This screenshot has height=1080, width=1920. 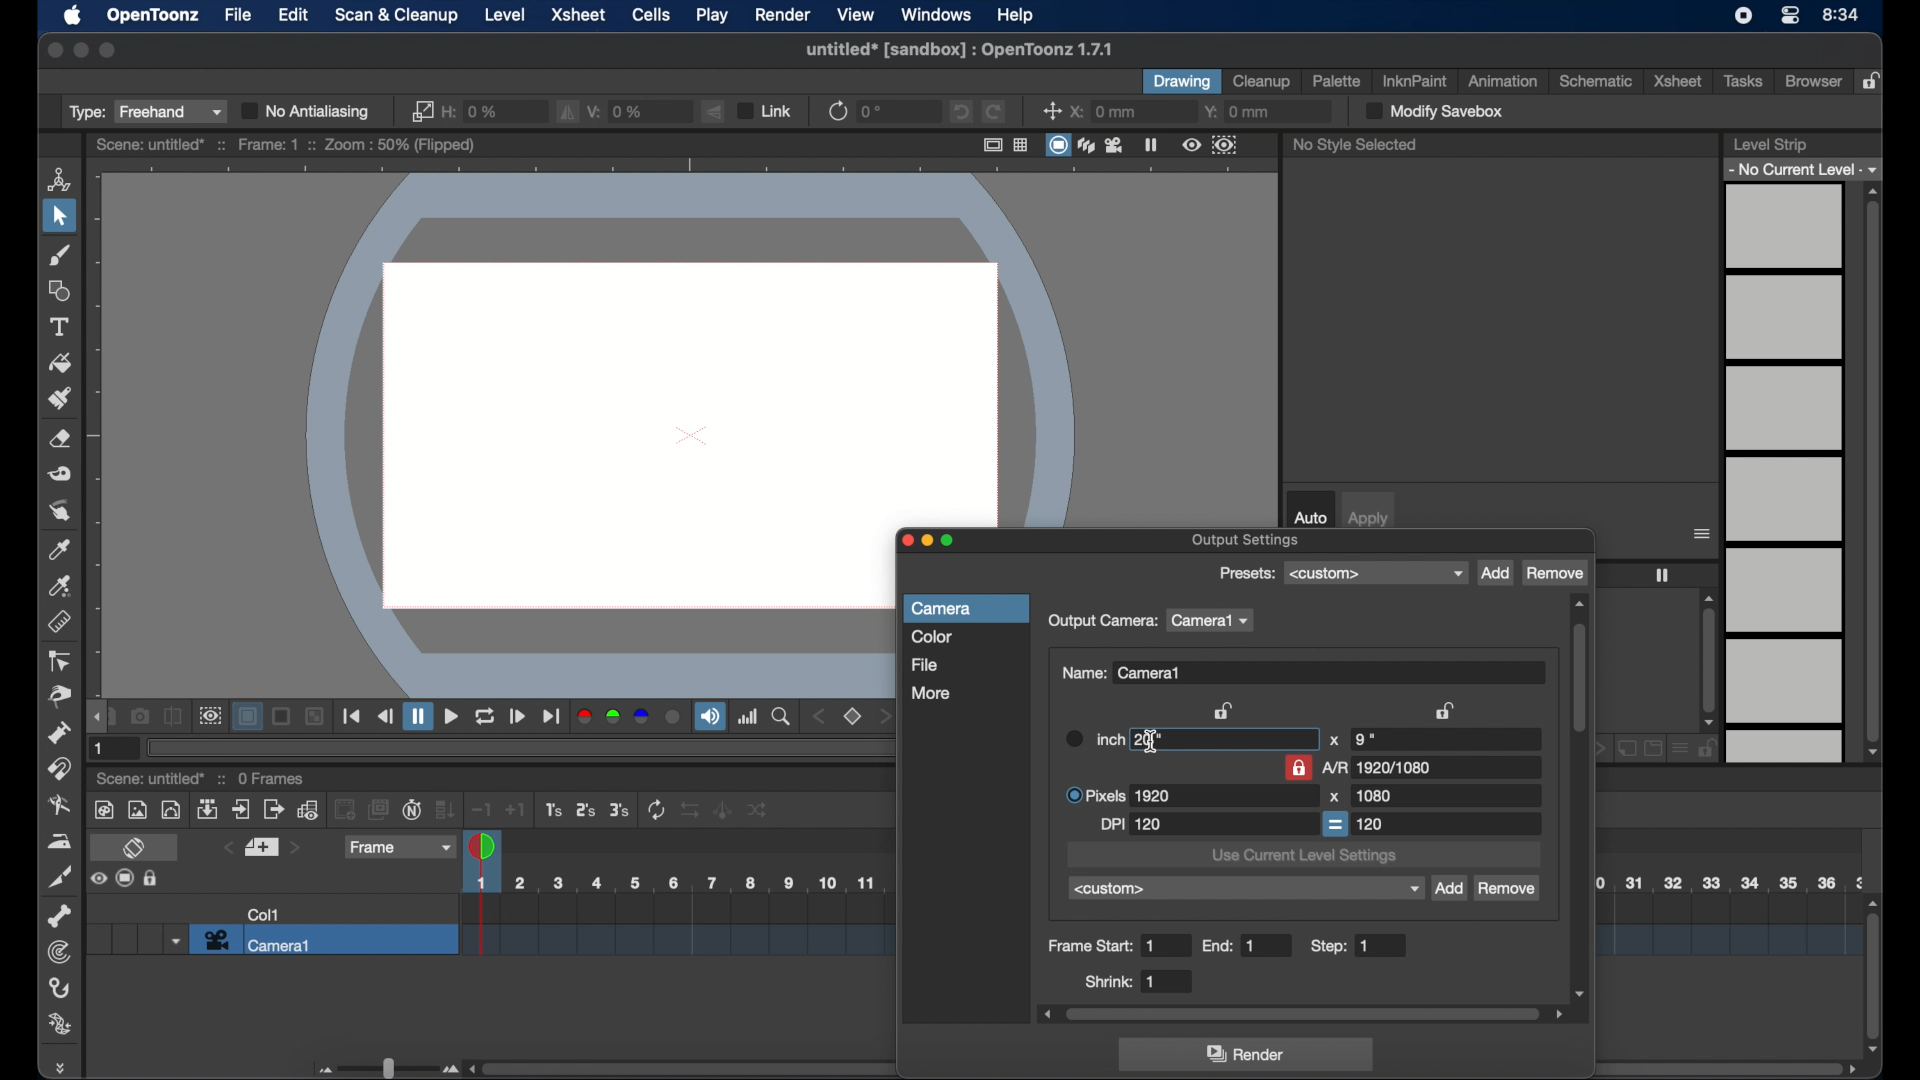 What do you see at coordinates (1369, 519) in the screenshot?
I see `apply` at bounding box center [1369, 519].